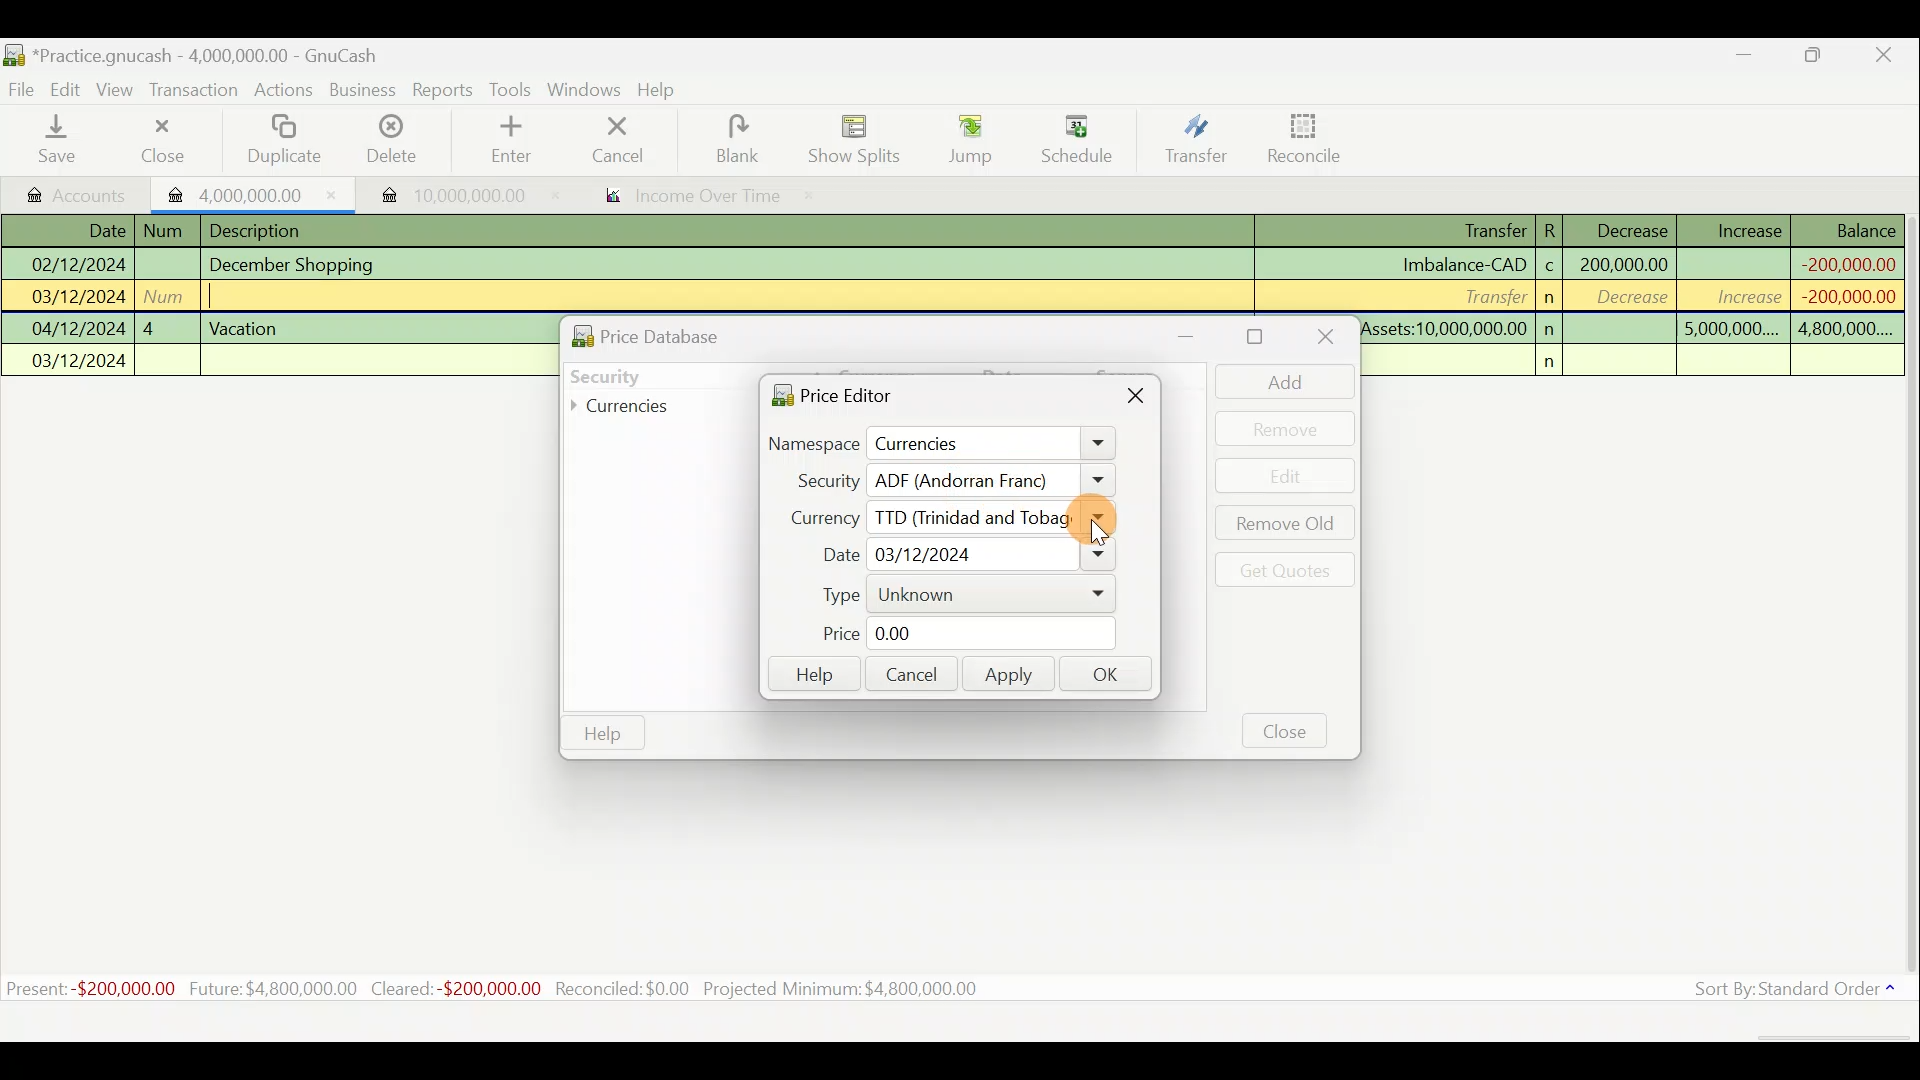  What do you see at coordinates (1275, 381) in the screenshot?
I see `Add` at bounding box center [1275, 381].